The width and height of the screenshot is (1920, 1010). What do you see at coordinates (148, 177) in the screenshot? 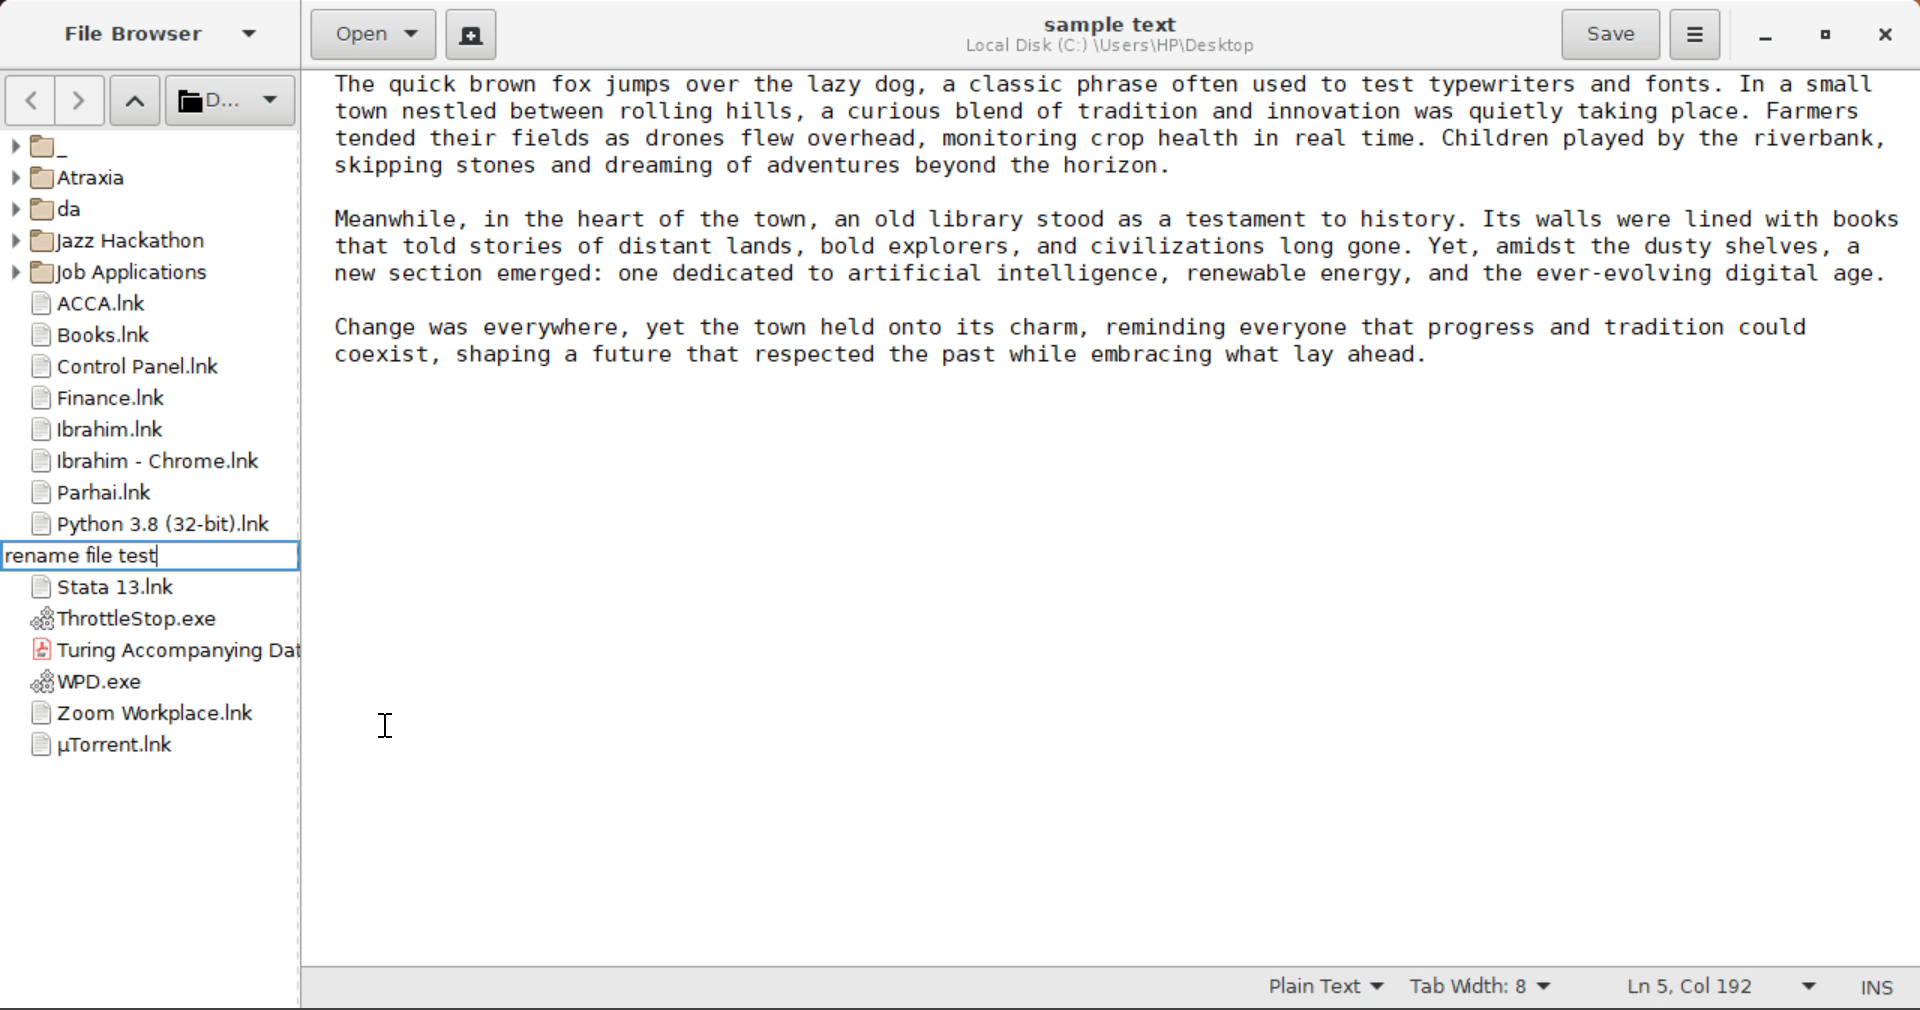
I see `Atraxia Folder` at bounding box center [148, 177].